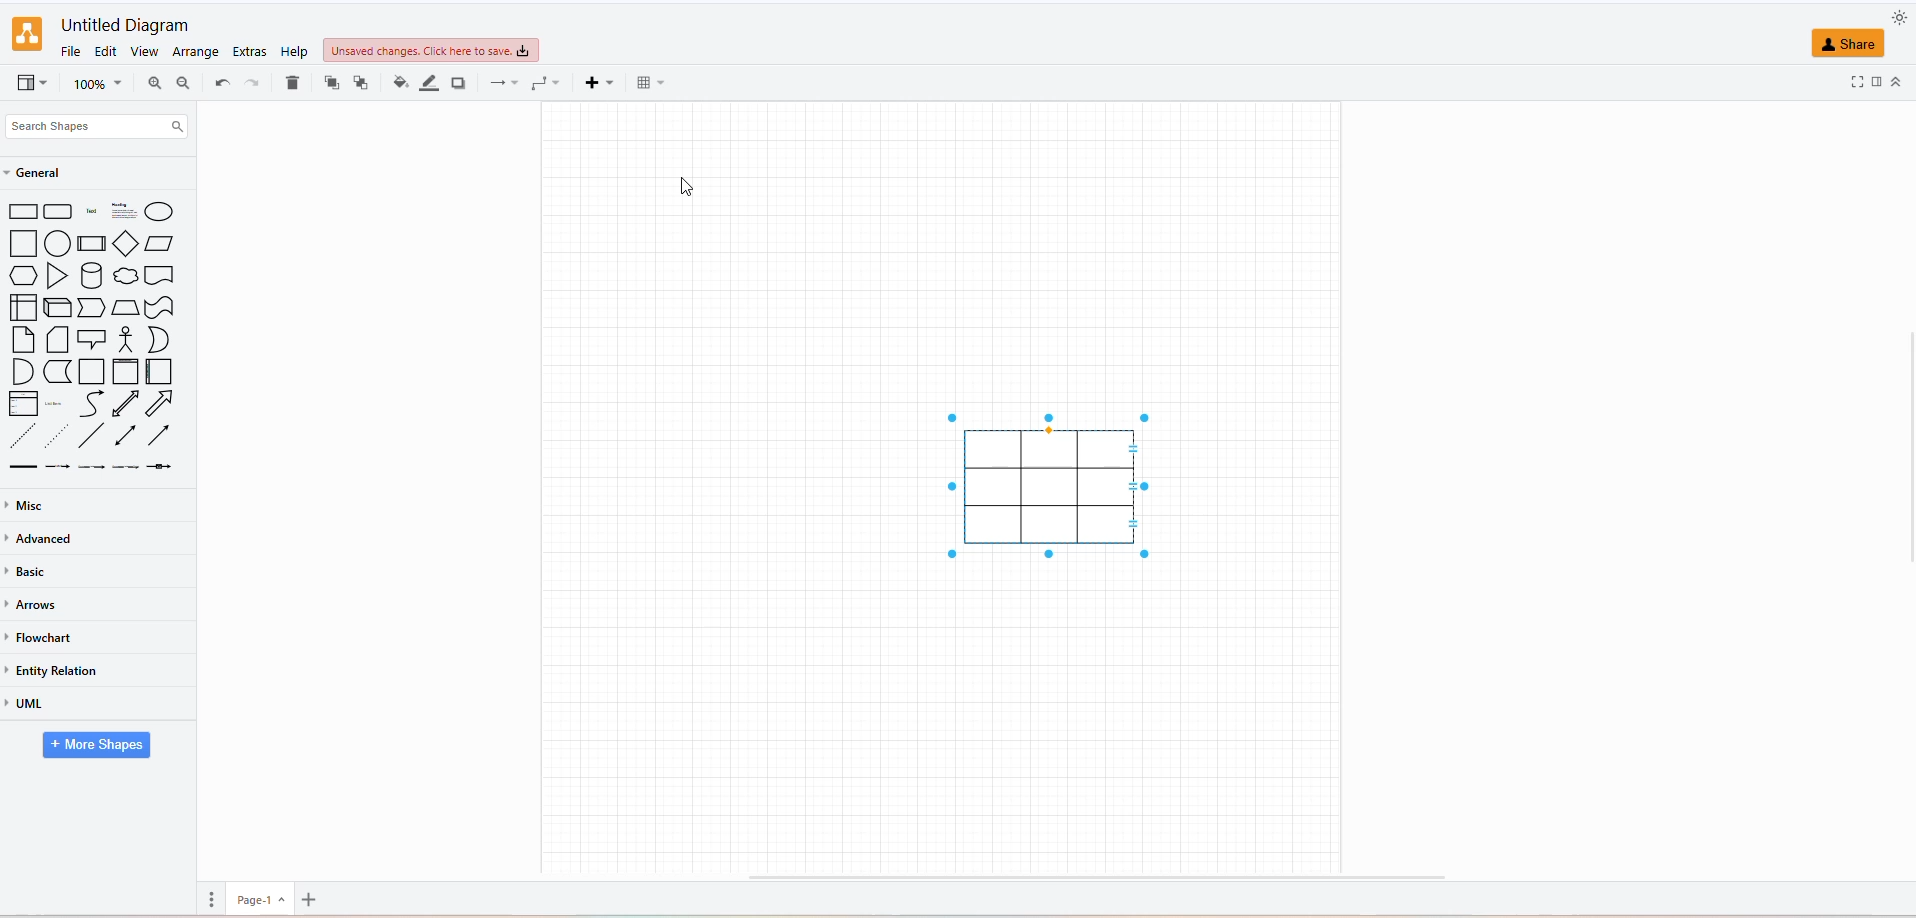 The image size is (1916, 918). Describe the element at coordinates (253, 83) in the screenshot. I see `redo` at that location.